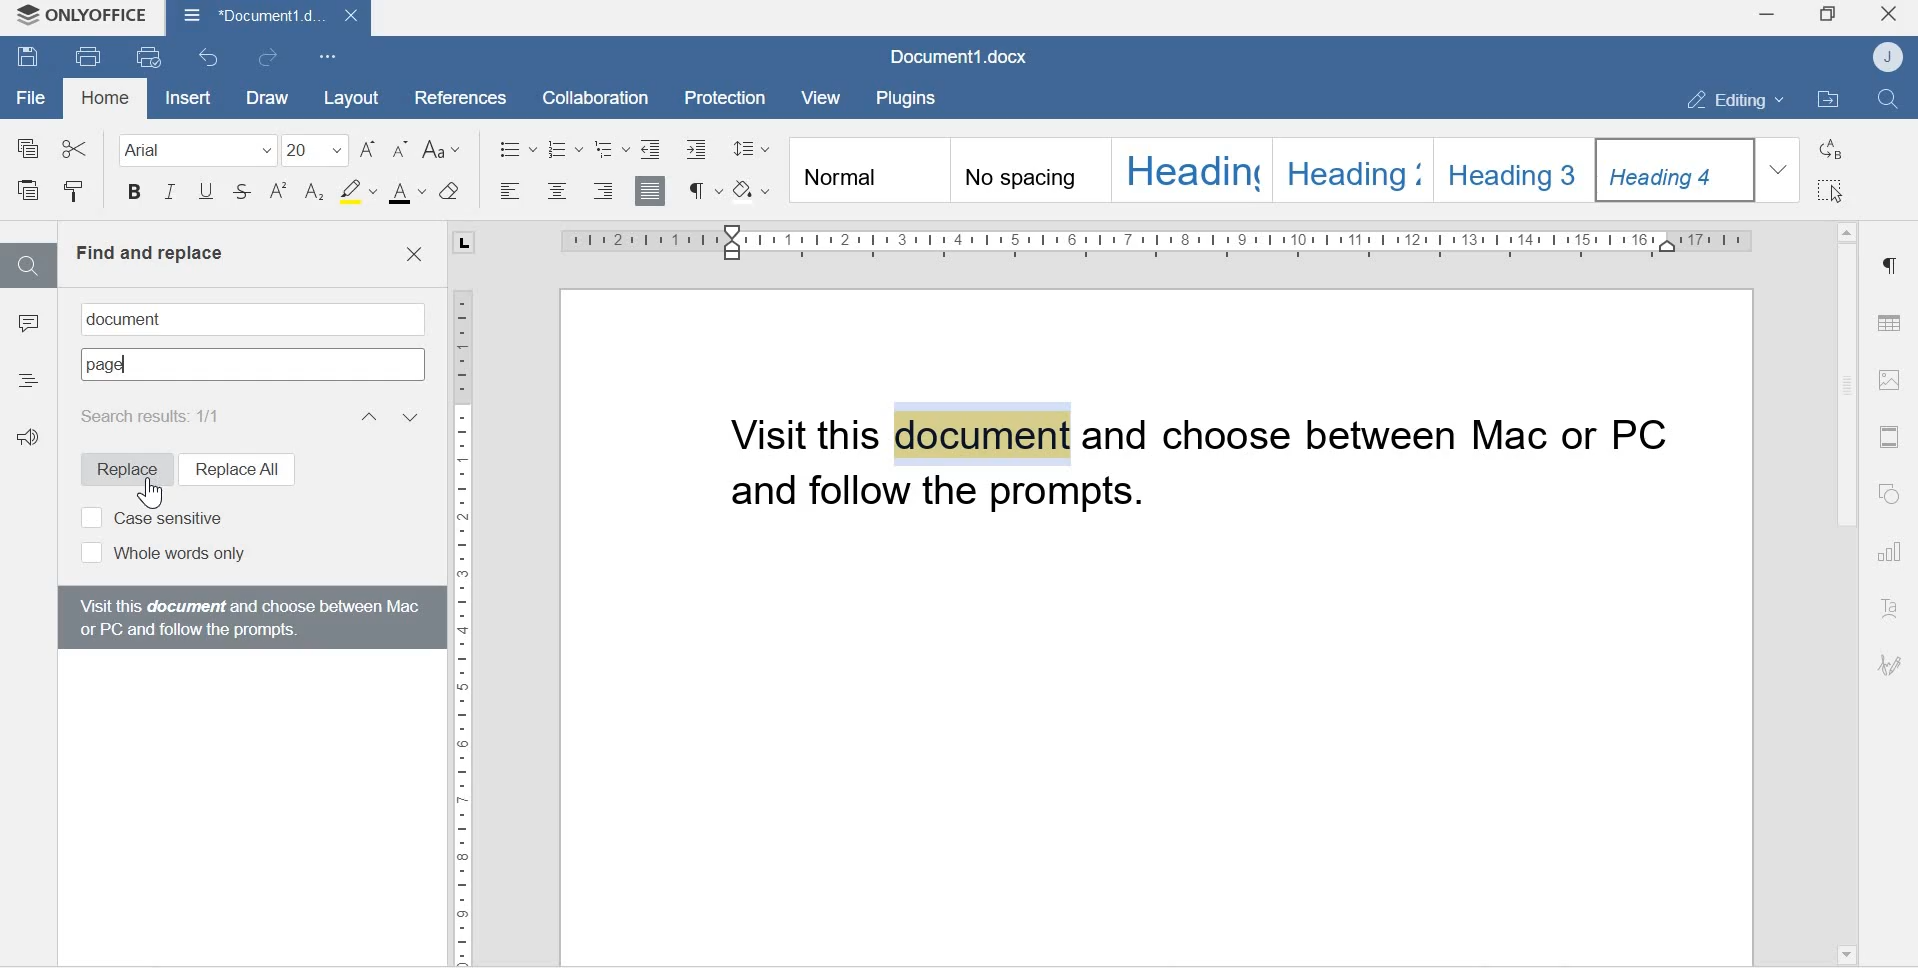 The image size is (1918, 968). Describe the element at coordinates (118, 469) in the screenshot. I see `Replace` at that location.